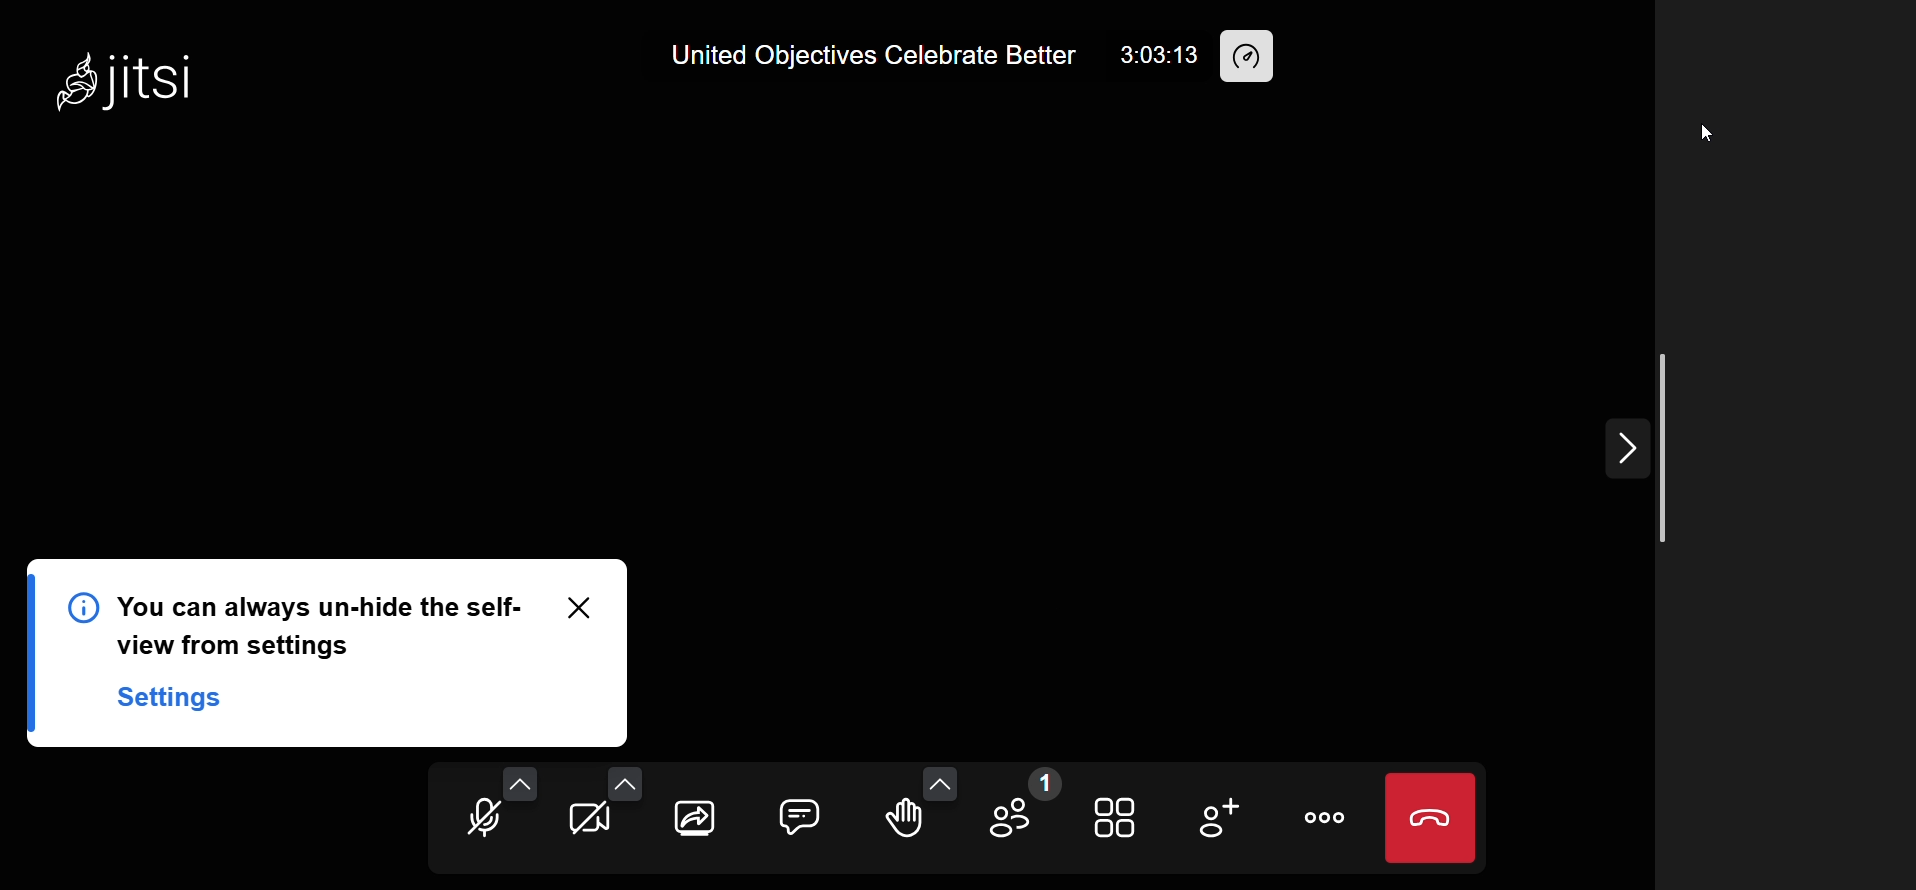  I want to click on United Objectives Celebrate Better, so click(867, 55).